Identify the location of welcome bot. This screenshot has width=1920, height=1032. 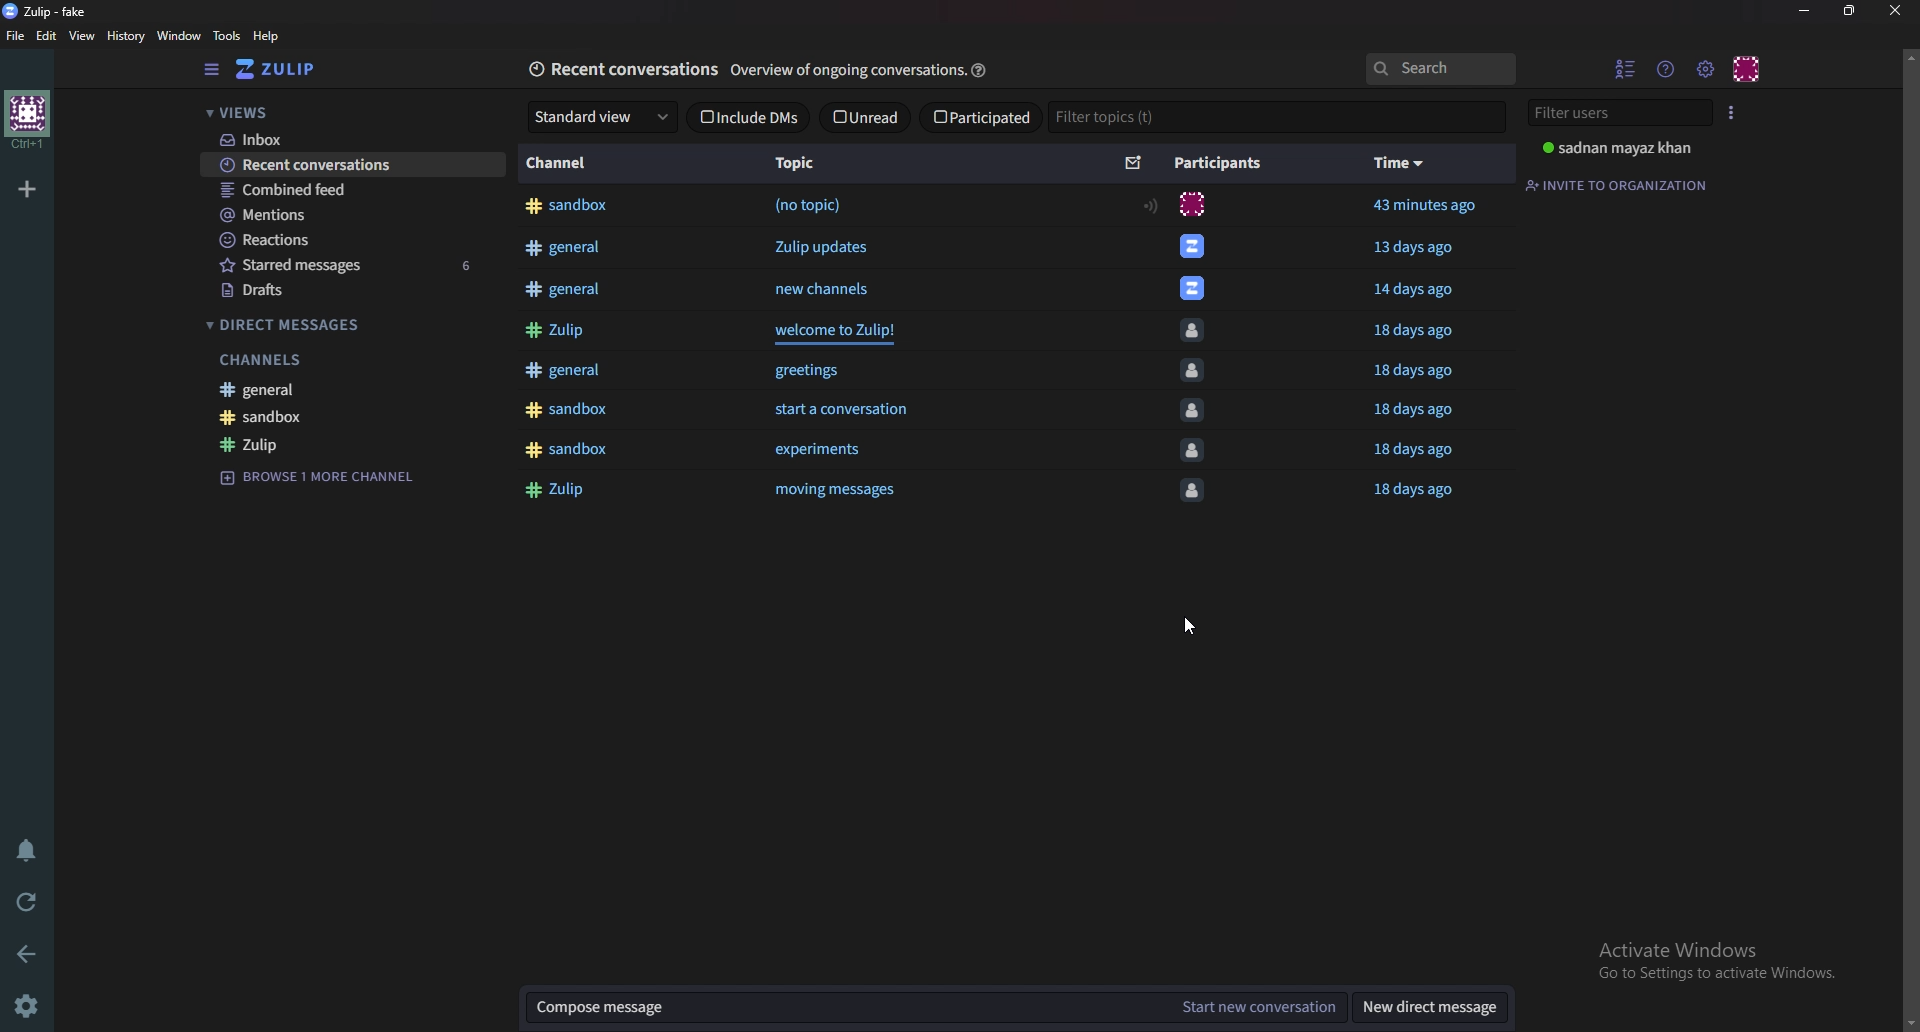
(347, 357).